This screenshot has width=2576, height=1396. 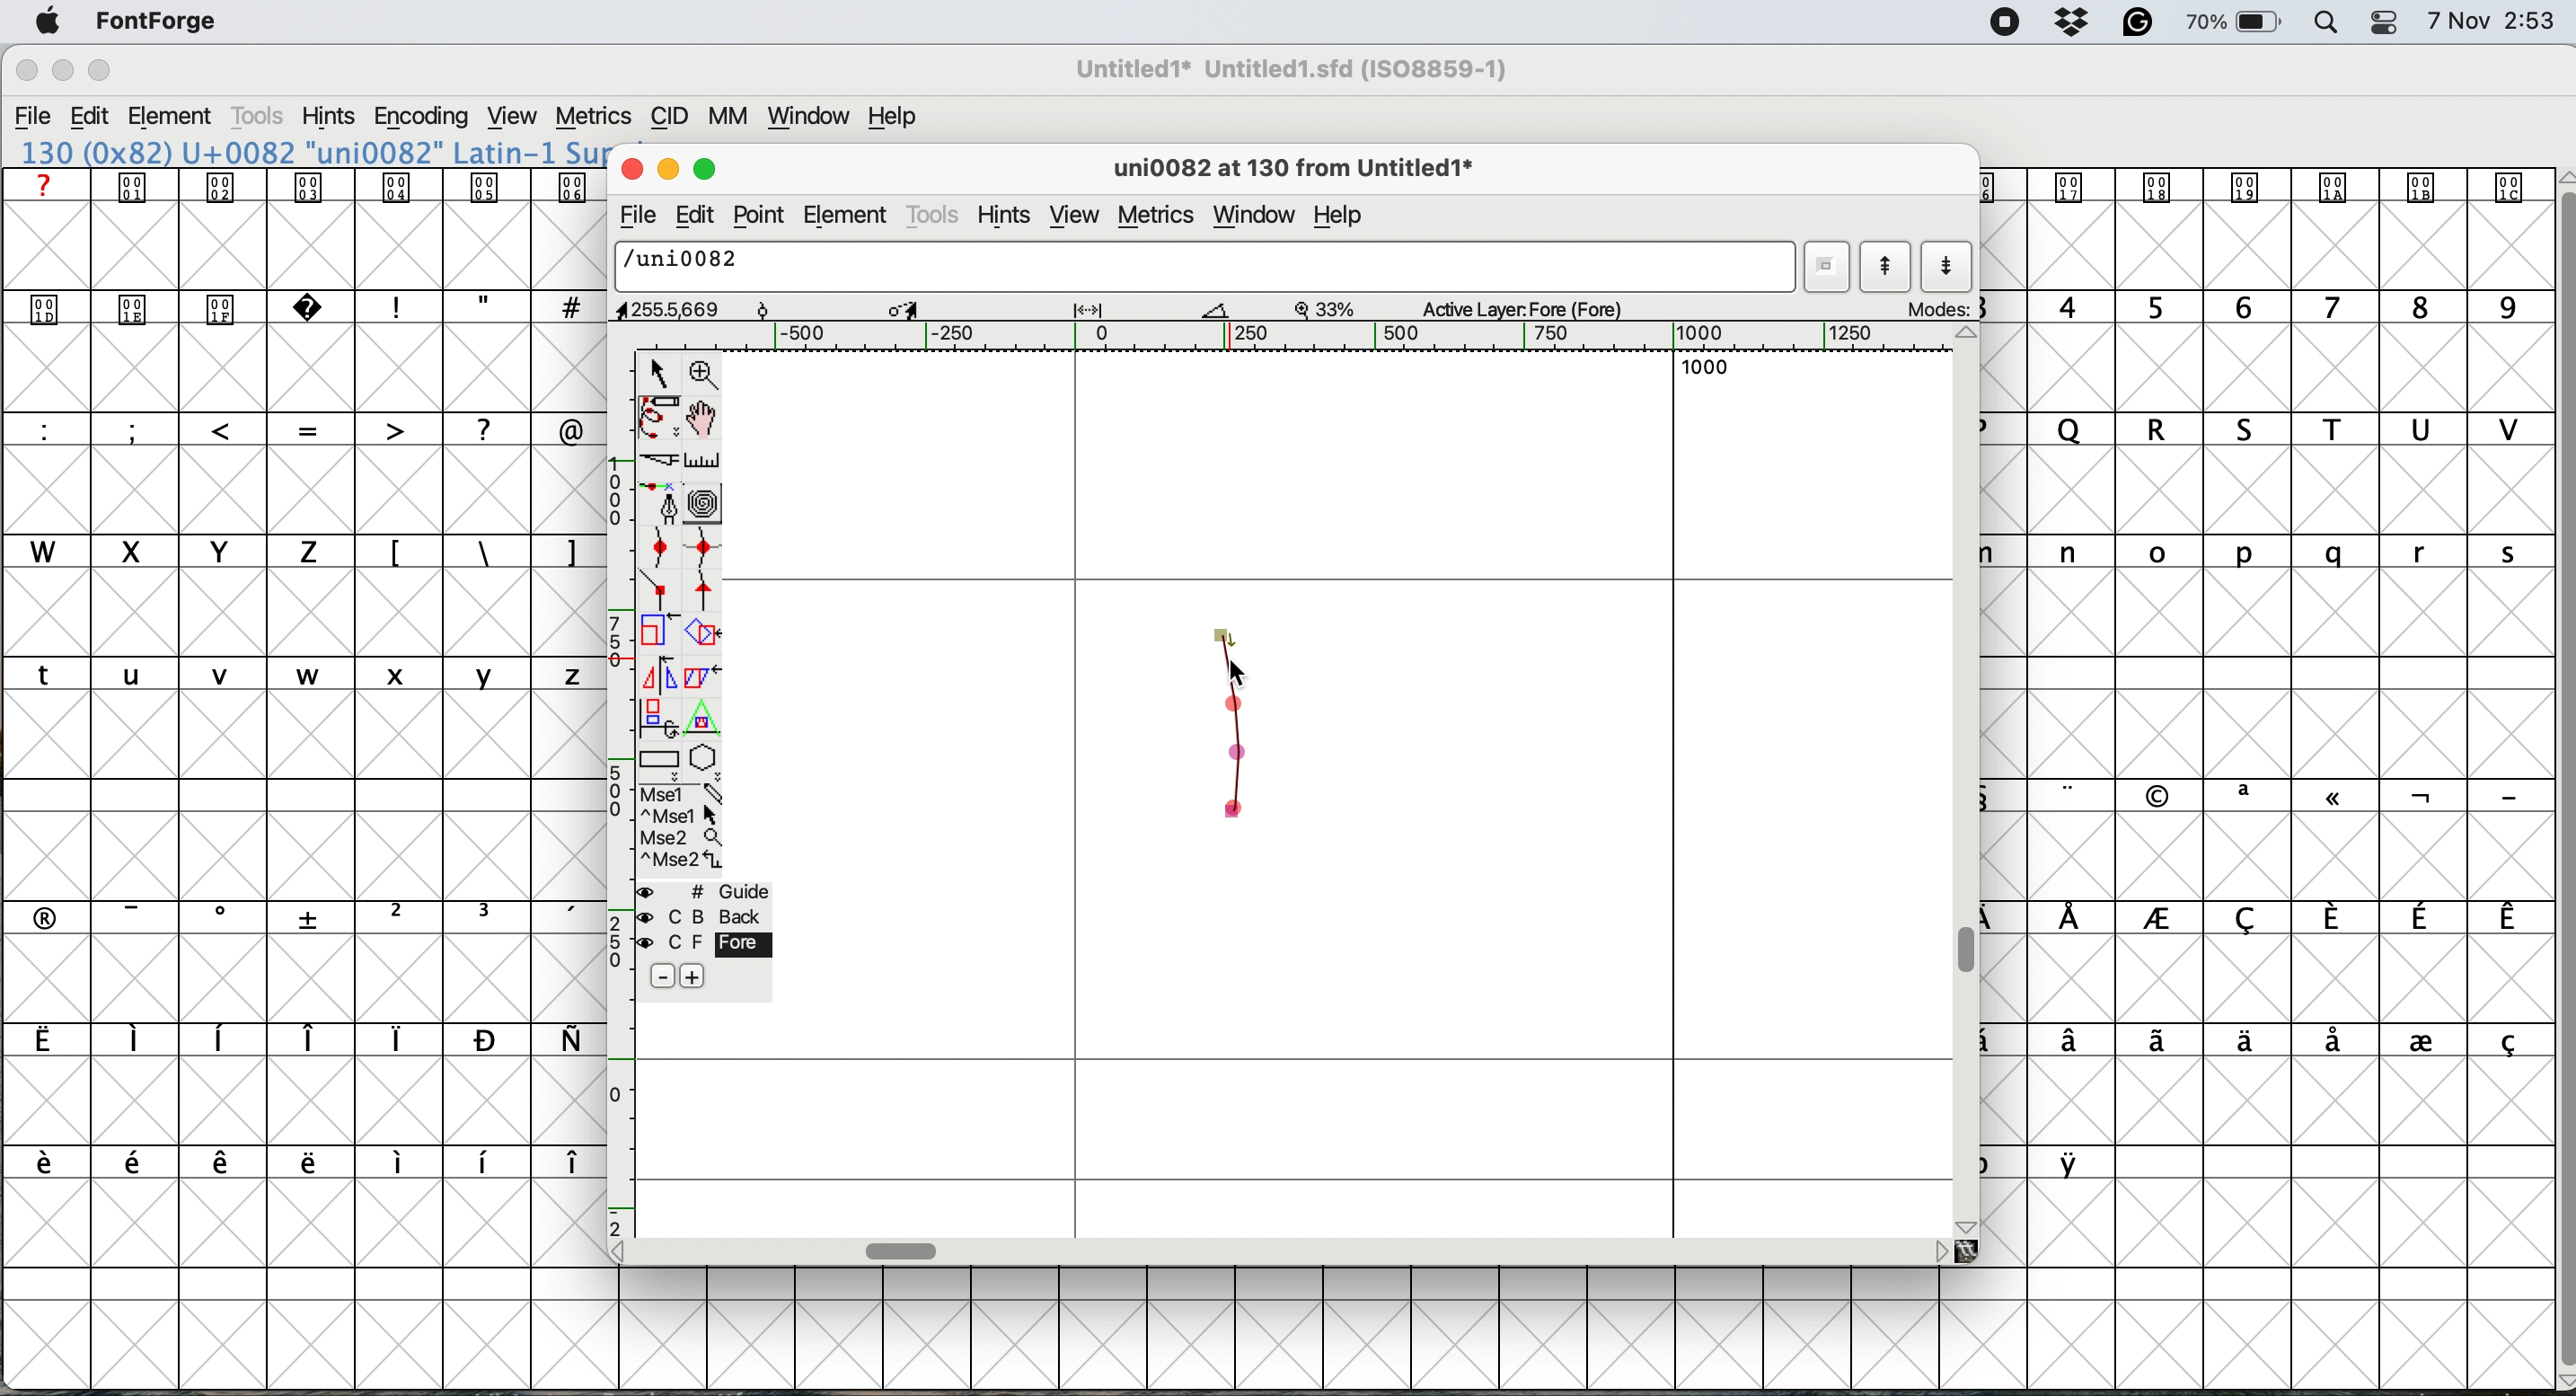 I want to click on add a comer point, so click(x=661, y=593).